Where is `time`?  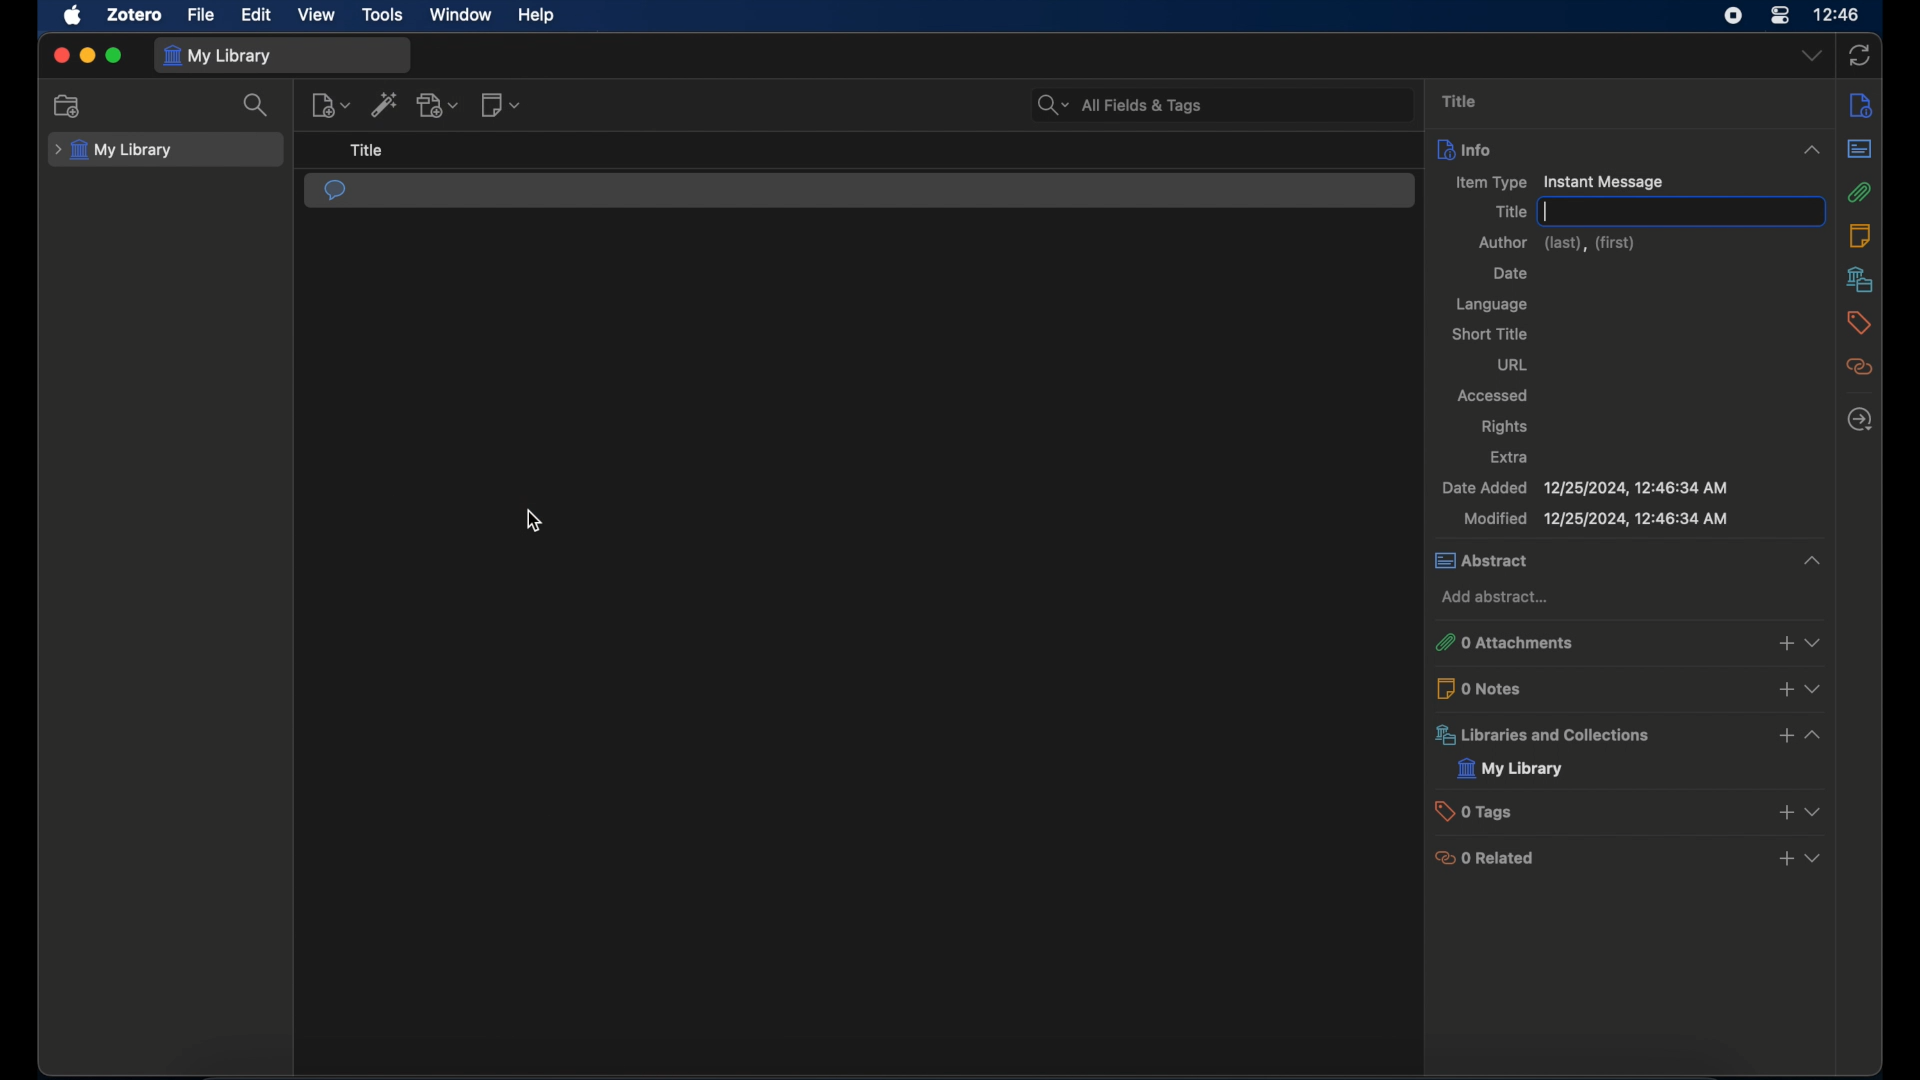
time is located at coordinates (1836, 14).